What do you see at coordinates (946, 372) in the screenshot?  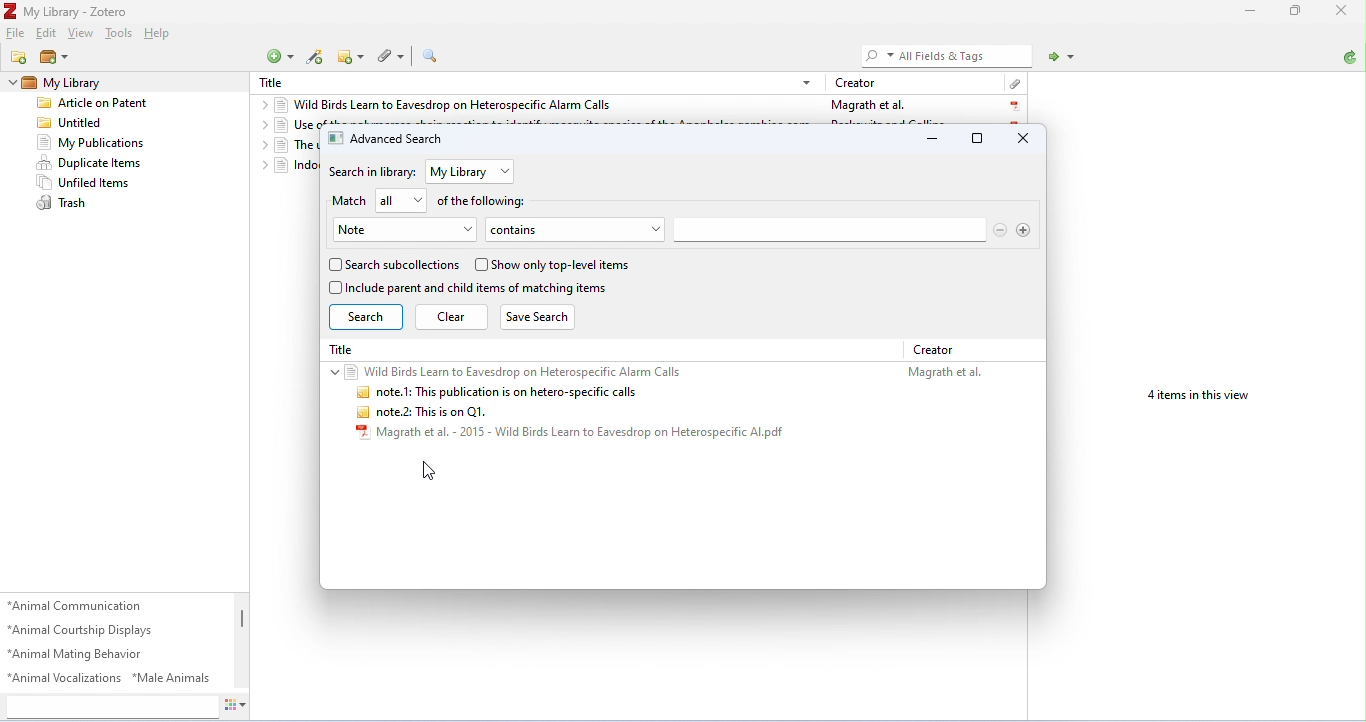 I see `Magrath et al.` at bounding box center [946, 372].